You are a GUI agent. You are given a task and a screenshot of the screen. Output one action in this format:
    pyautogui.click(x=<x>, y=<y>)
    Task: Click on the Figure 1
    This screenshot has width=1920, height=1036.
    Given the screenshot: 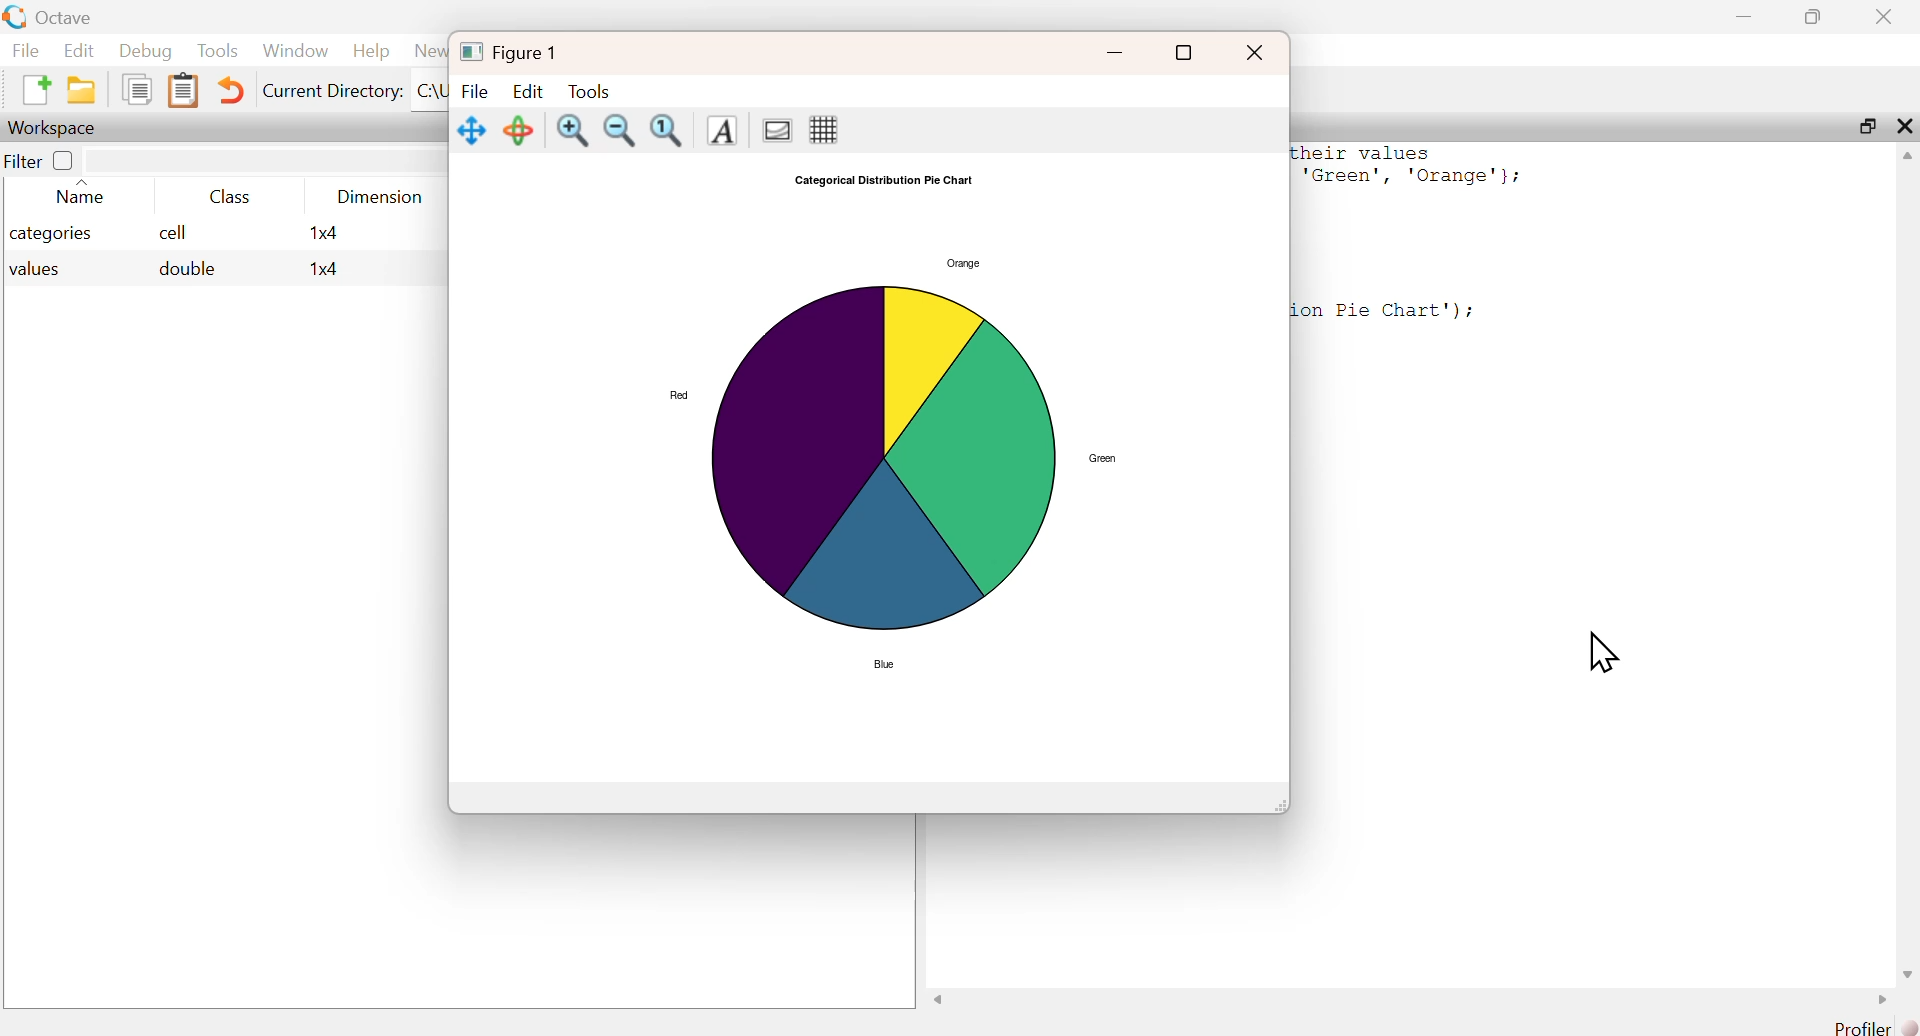 What is the action you would take?
    pyautogui.click(x=508, y=52)
    